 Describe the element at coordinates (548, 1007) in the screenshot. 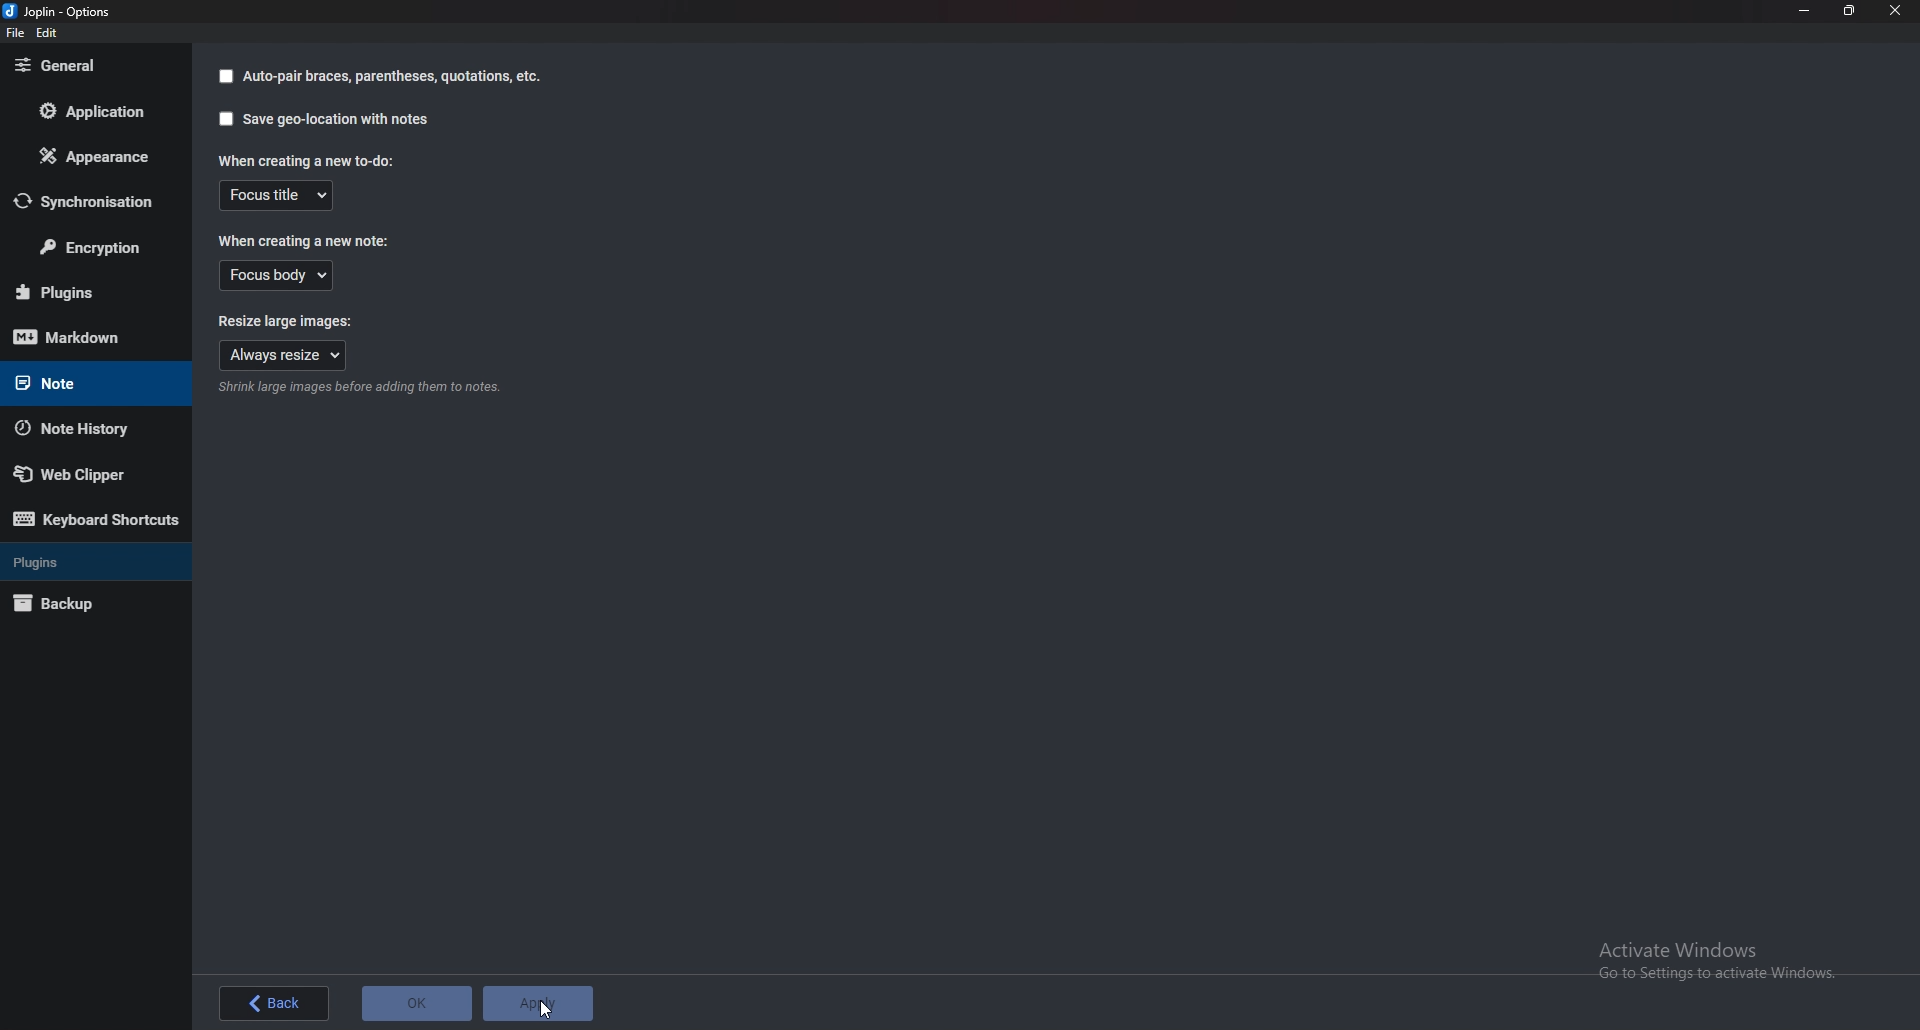

I see `Cursor` at that location.